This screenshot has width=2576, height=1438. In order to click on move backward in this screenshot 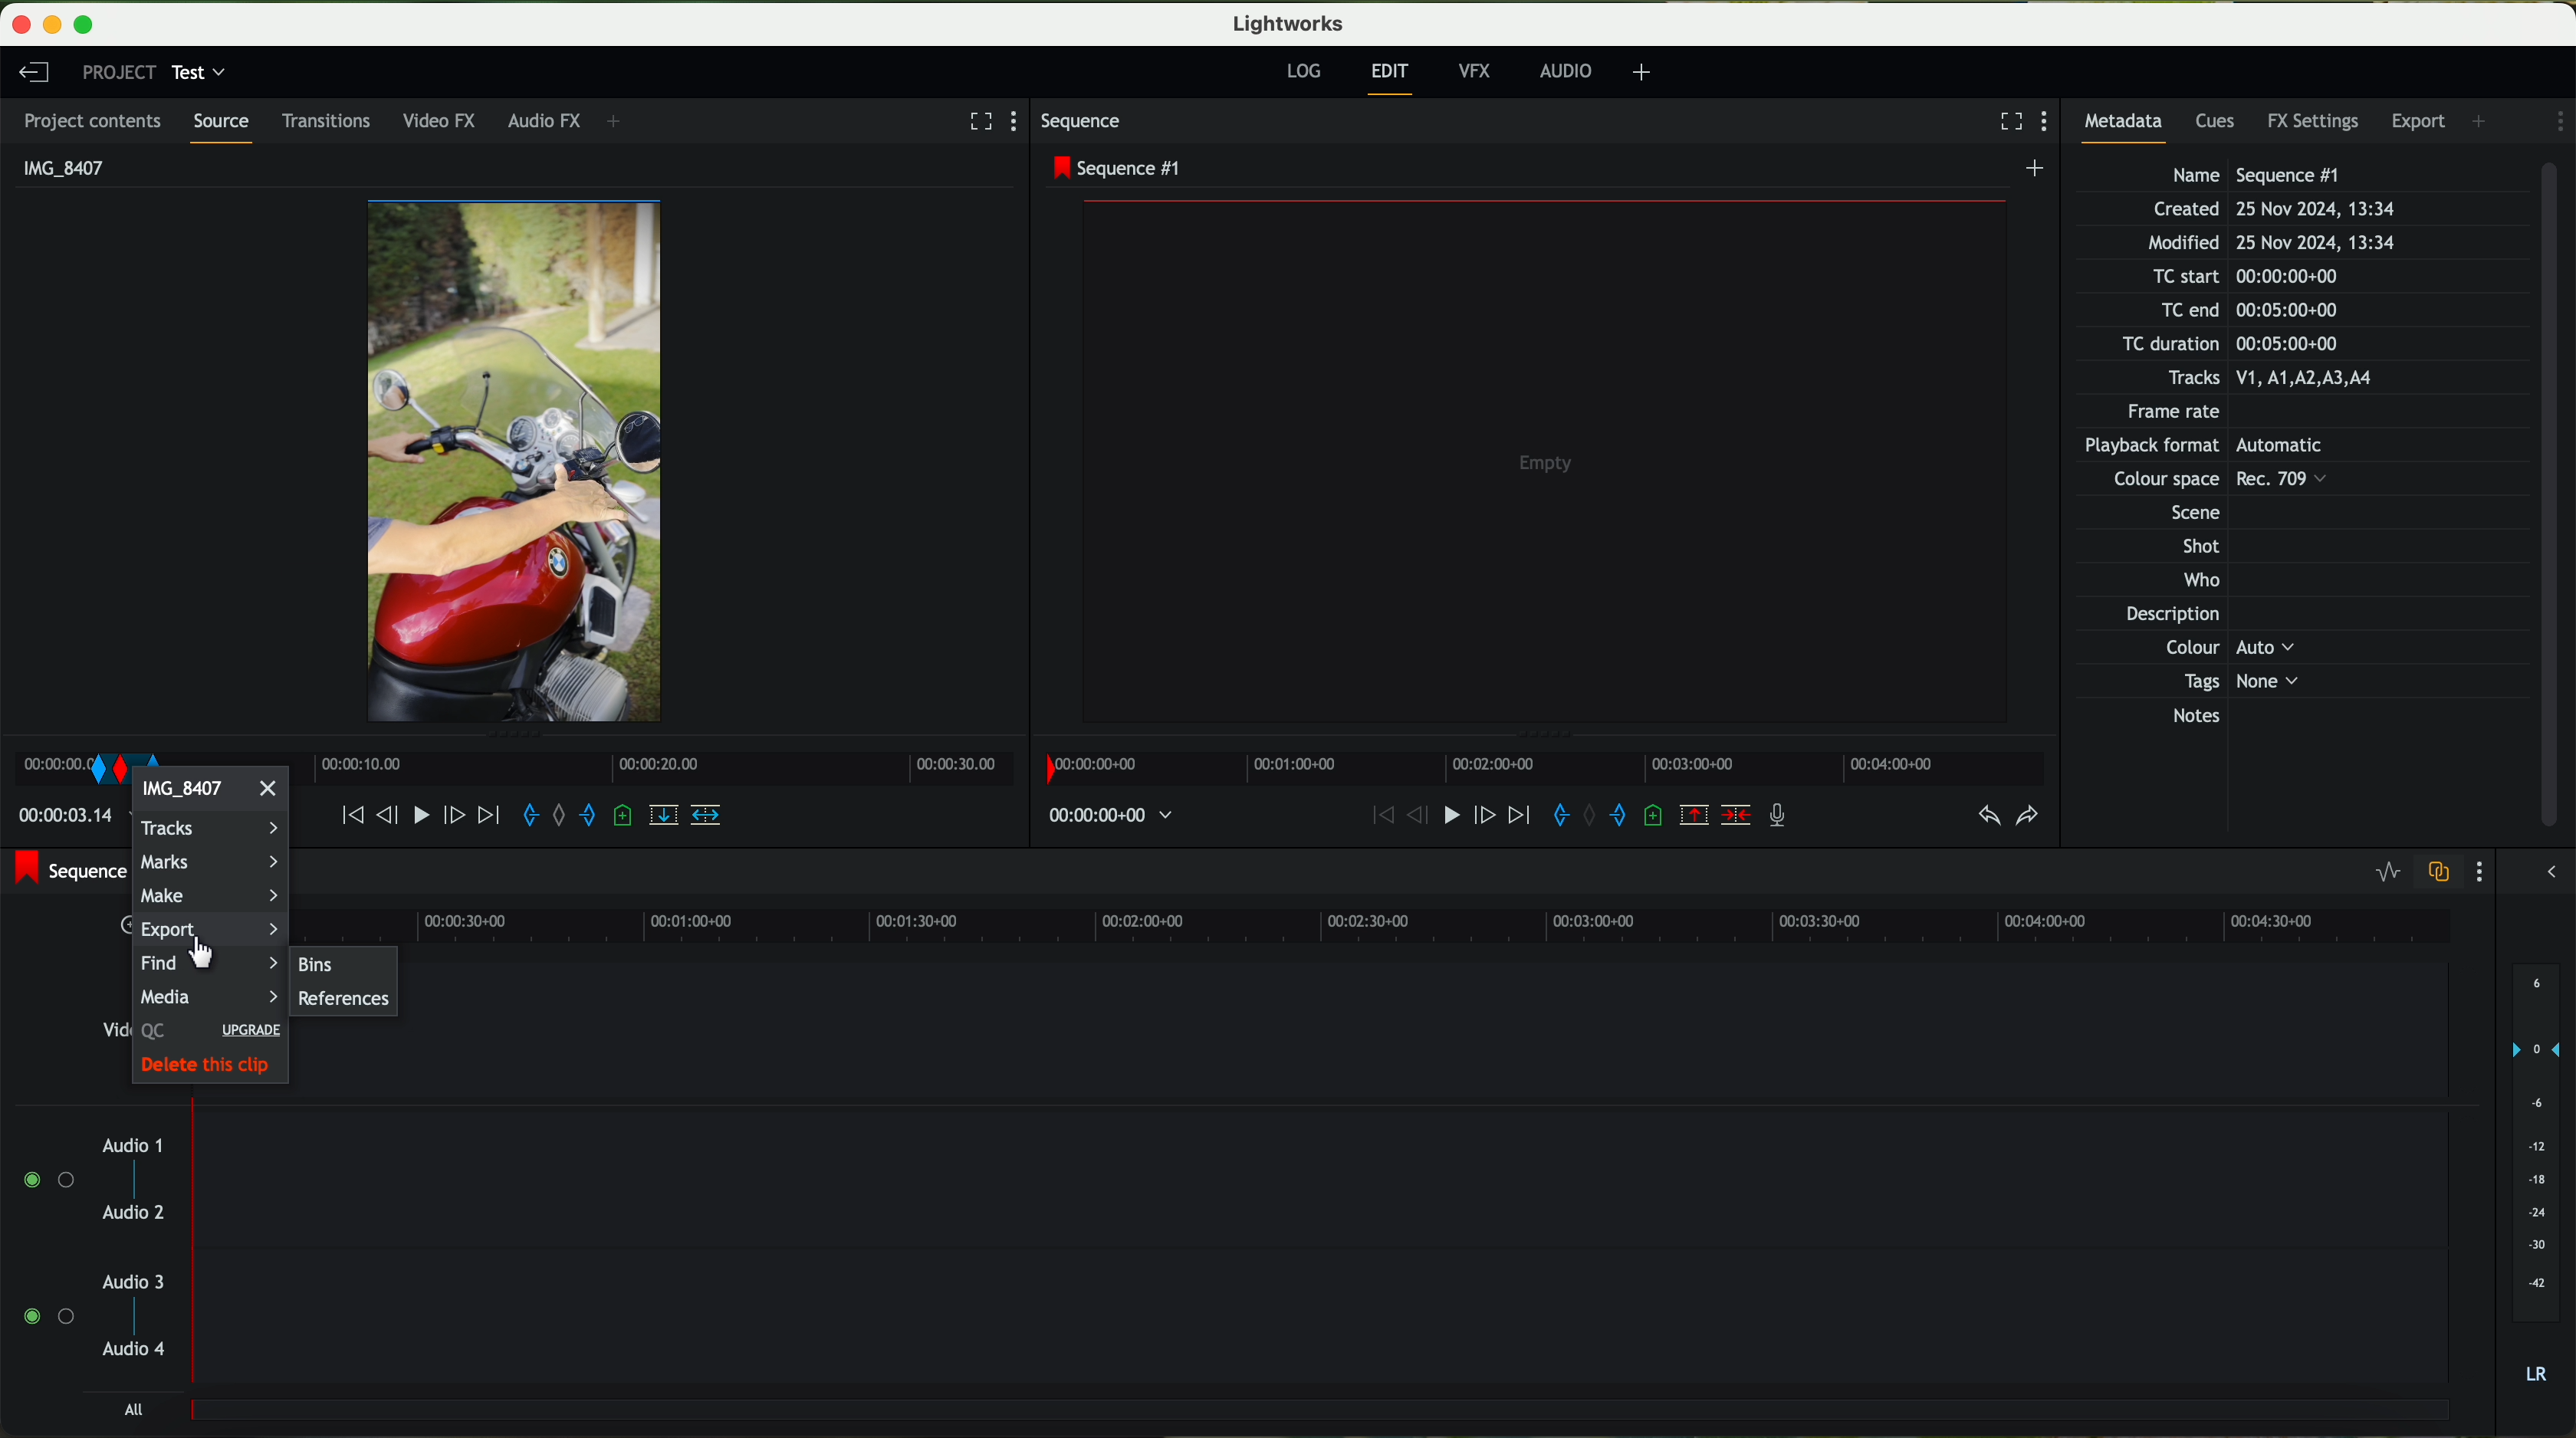, I will do `click(341, 816)`.